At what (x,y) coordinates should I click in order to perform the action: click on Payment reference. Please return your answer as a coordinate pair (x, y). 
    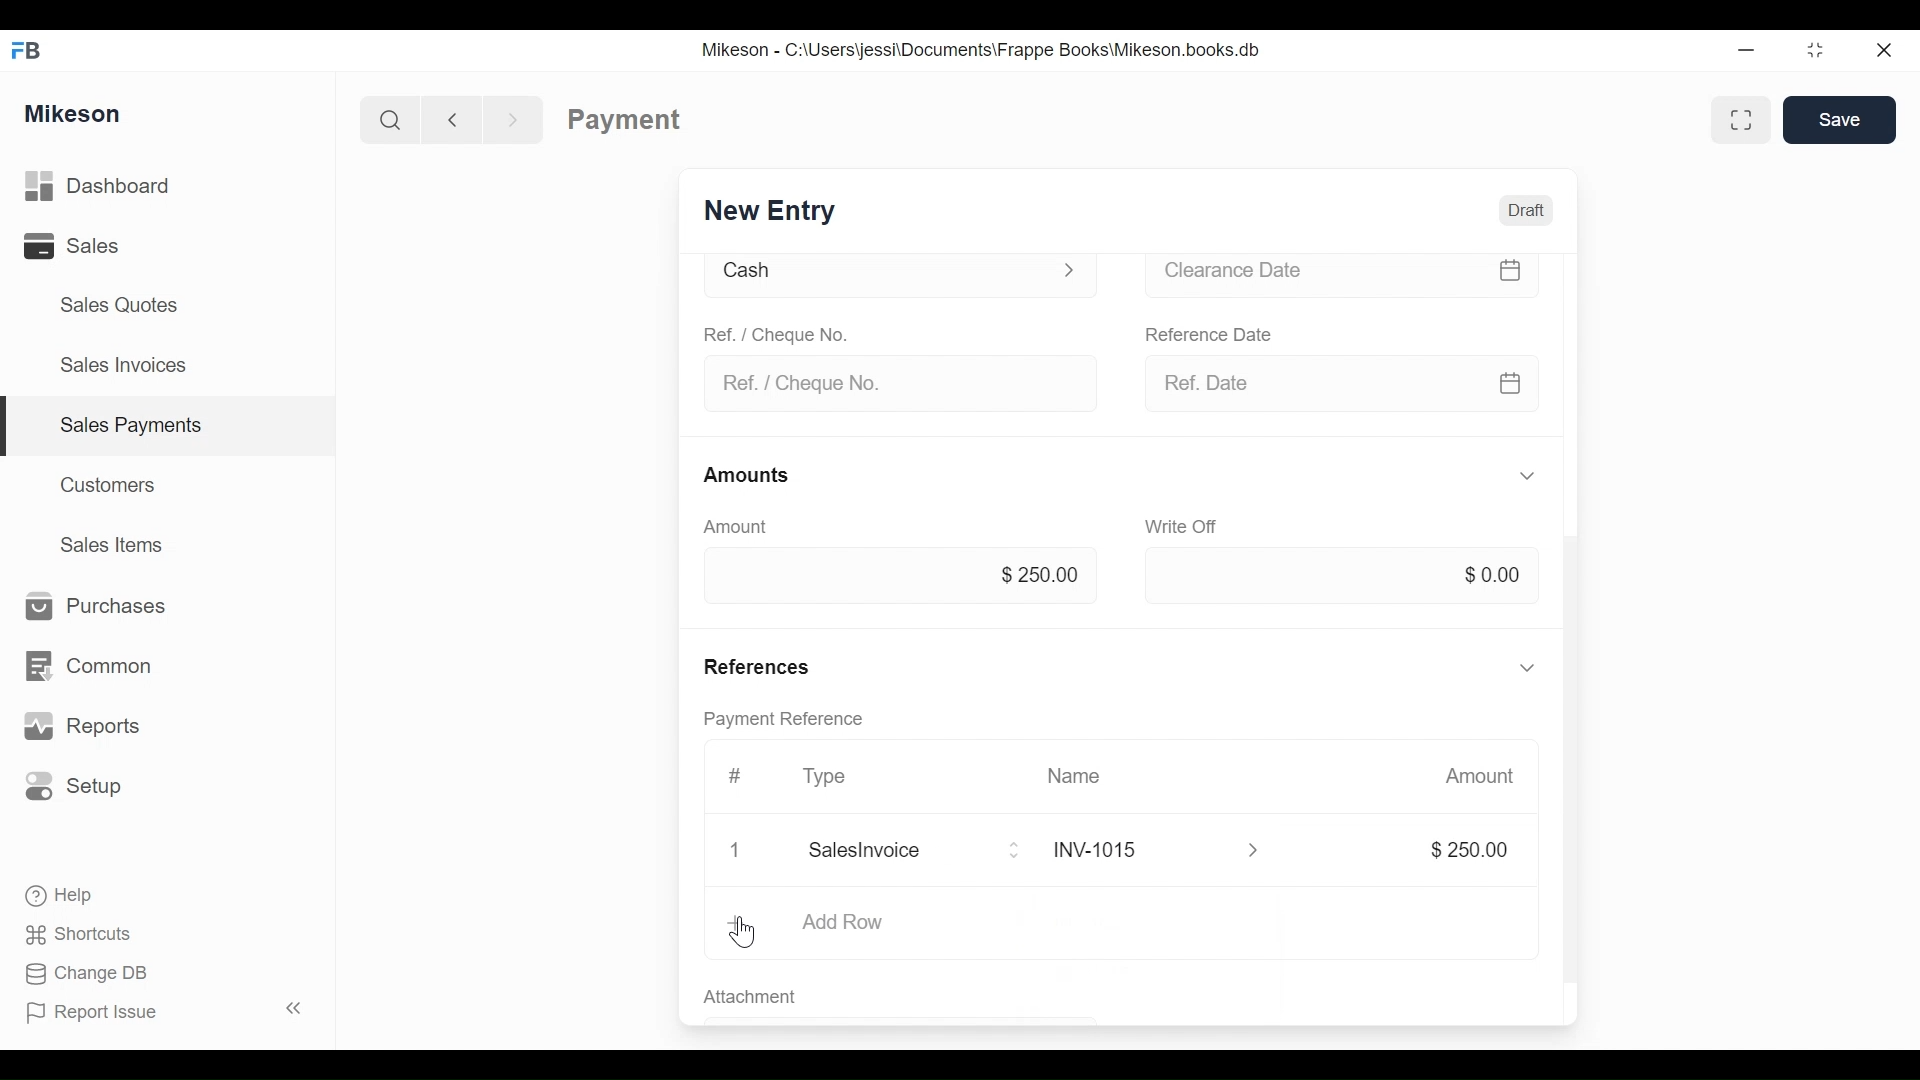
    Looking at the image, I should click on (789, 721).